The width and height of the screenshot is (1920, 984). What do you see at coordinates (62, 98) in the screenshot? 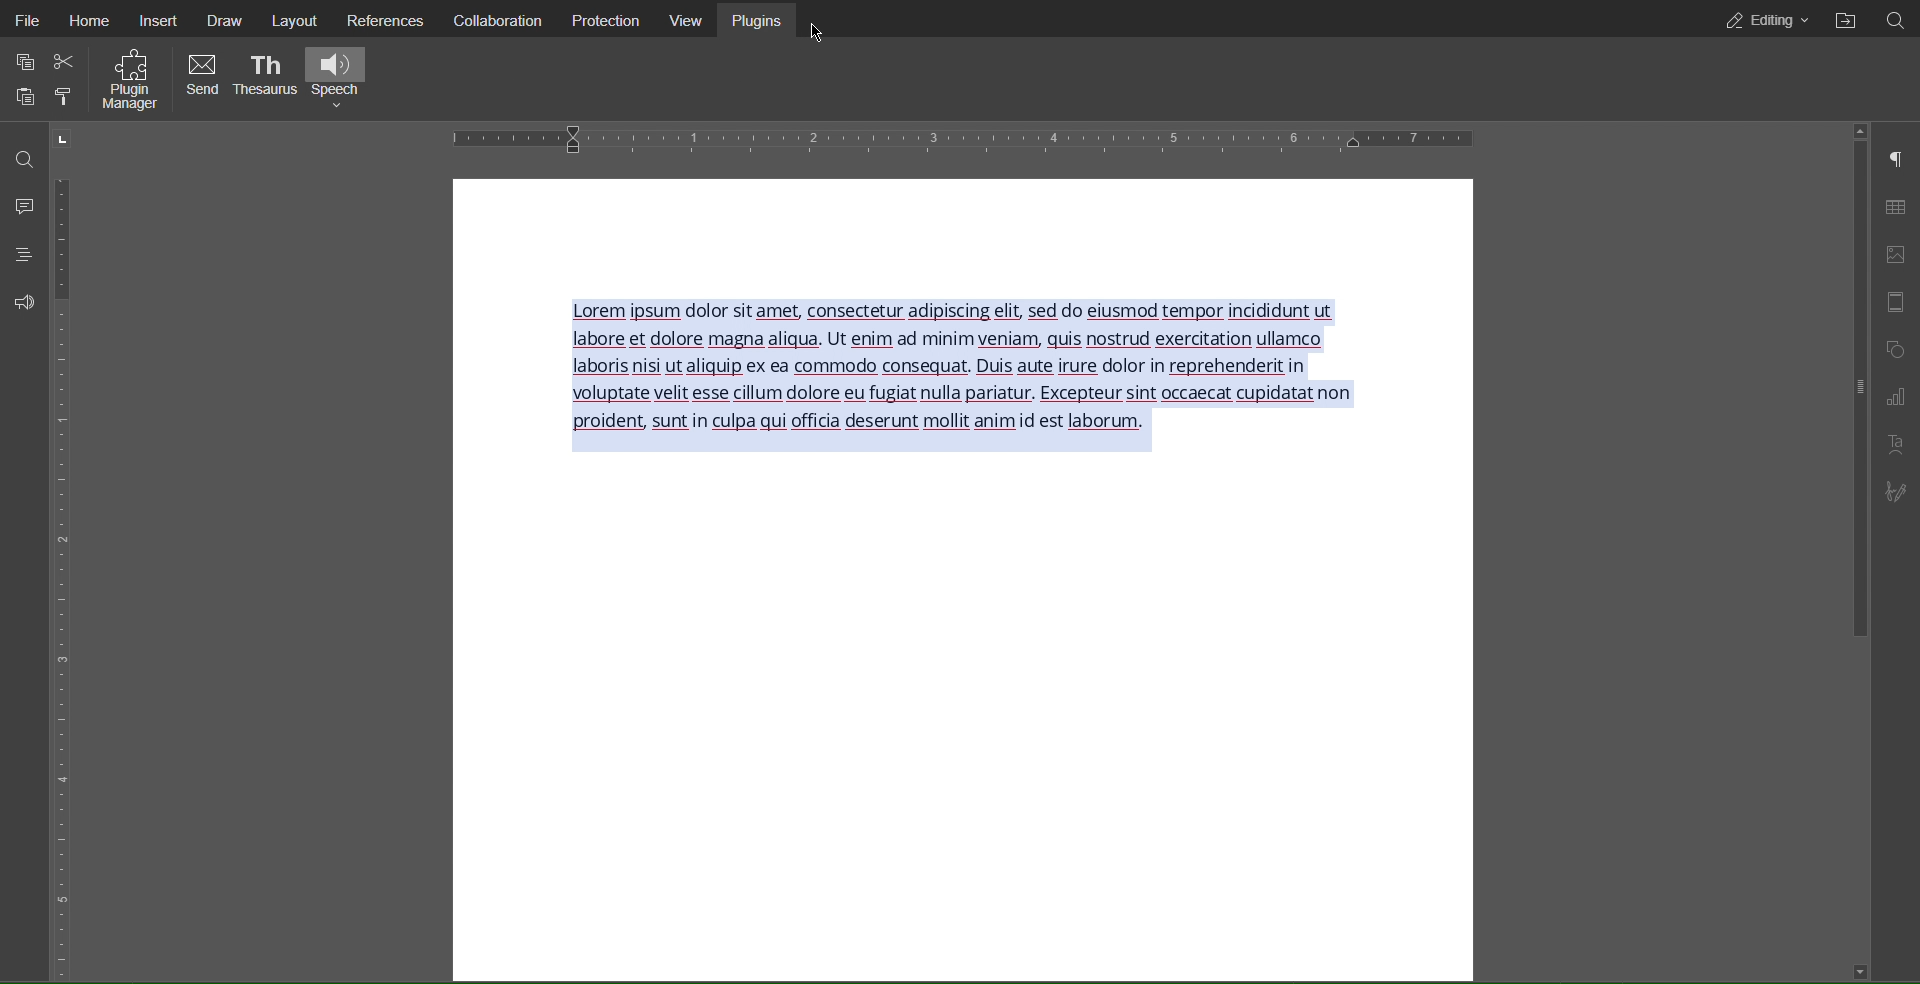
I see `Formatter` at bounding box center [62, 98].